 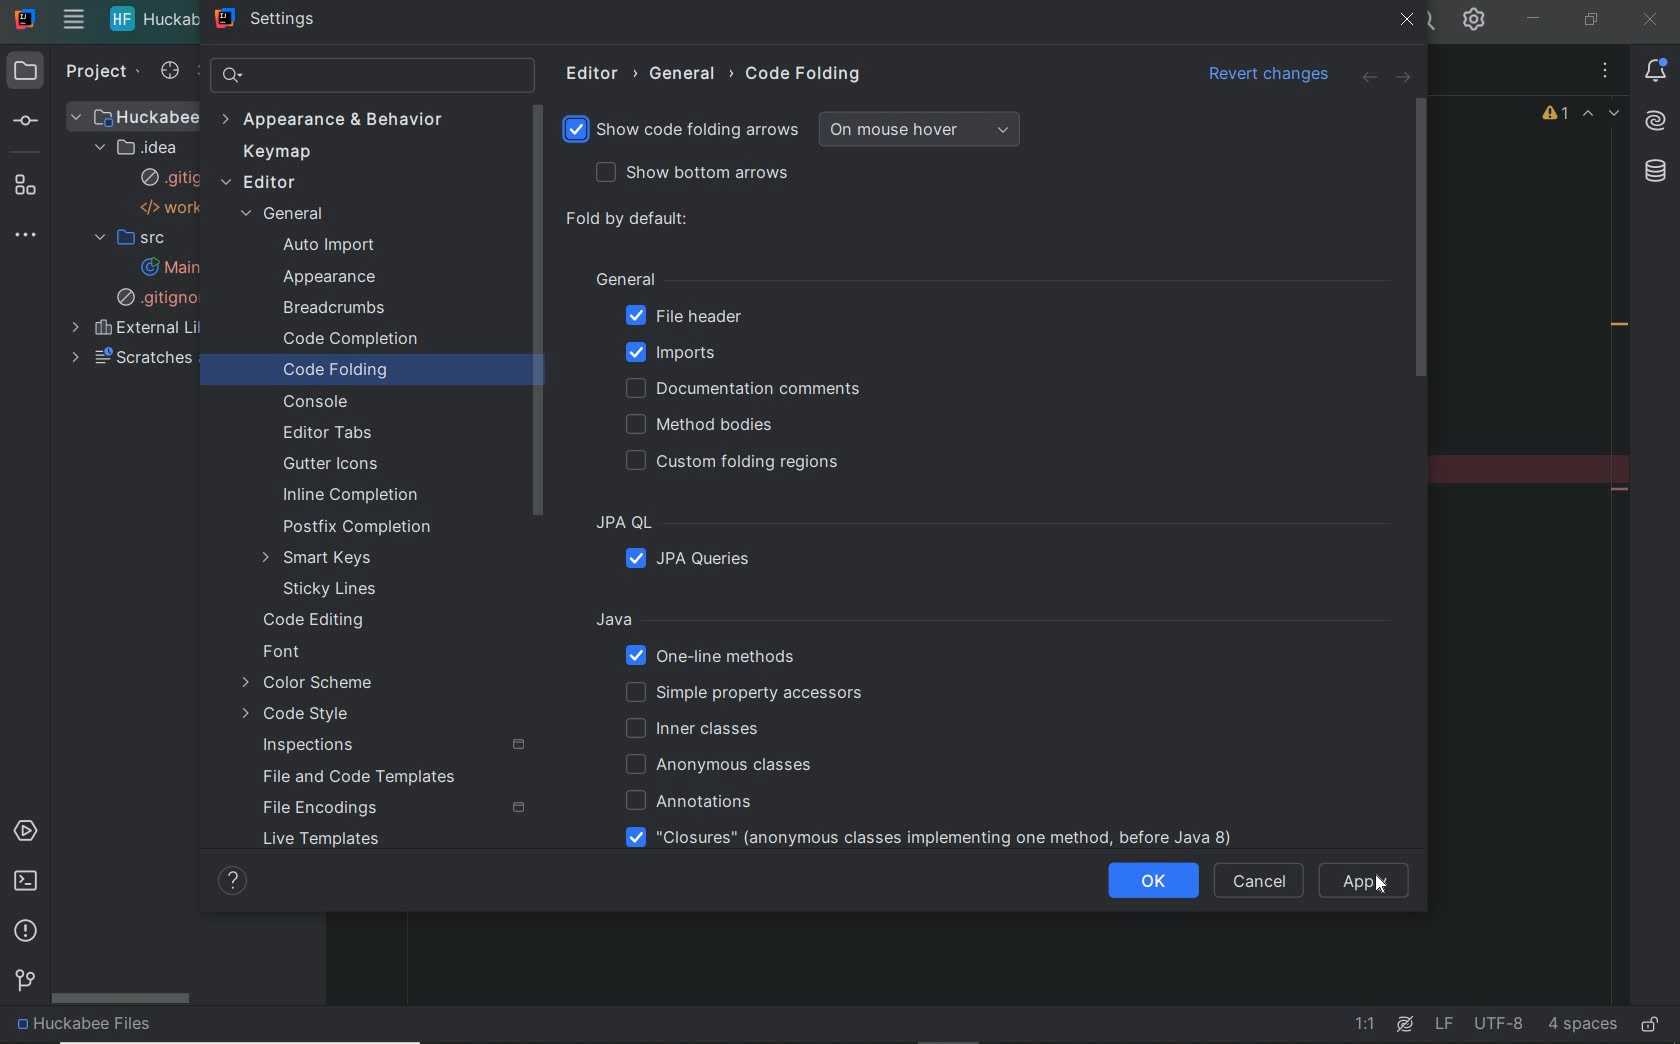 What do you see at coordinates (182, 265) in the screenshot?
I see `main` at bounding box center [182, 265].